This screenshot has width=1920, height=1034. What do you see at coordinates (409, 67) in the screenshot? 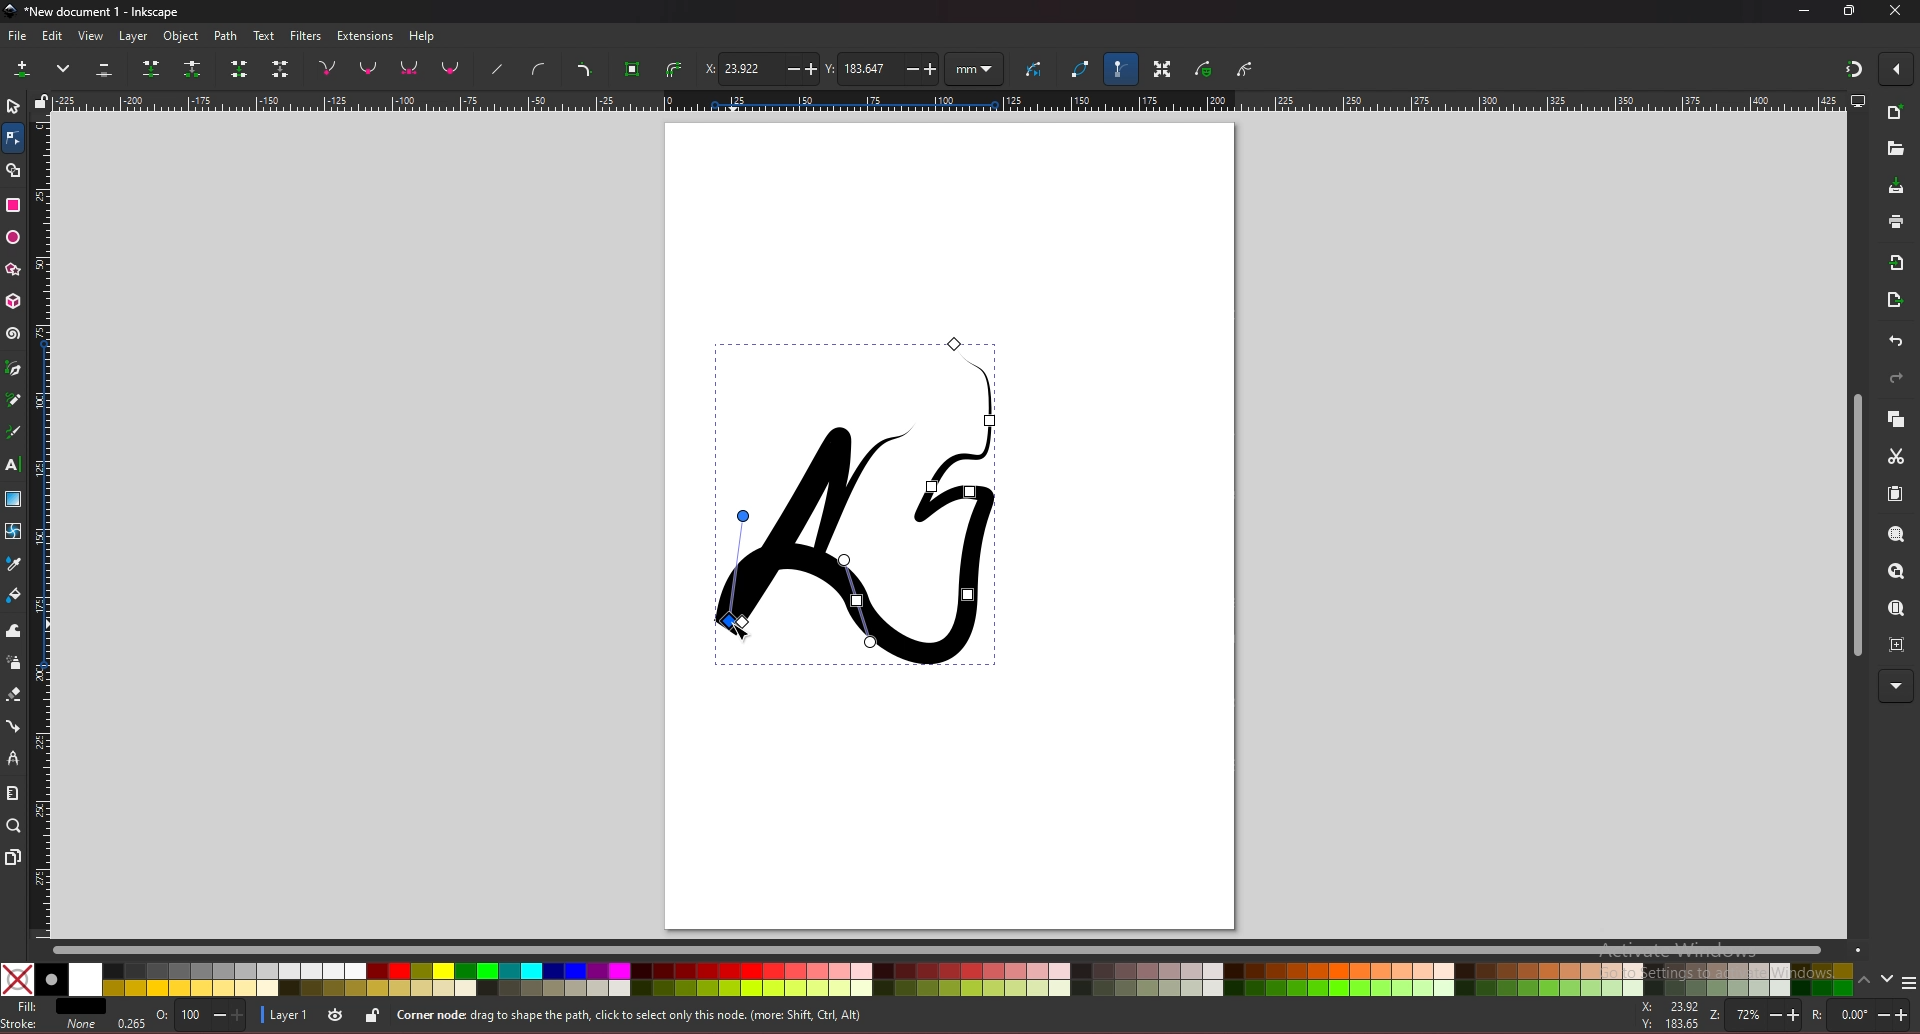
I see `symmetric node` at bounding box center [409, 67].